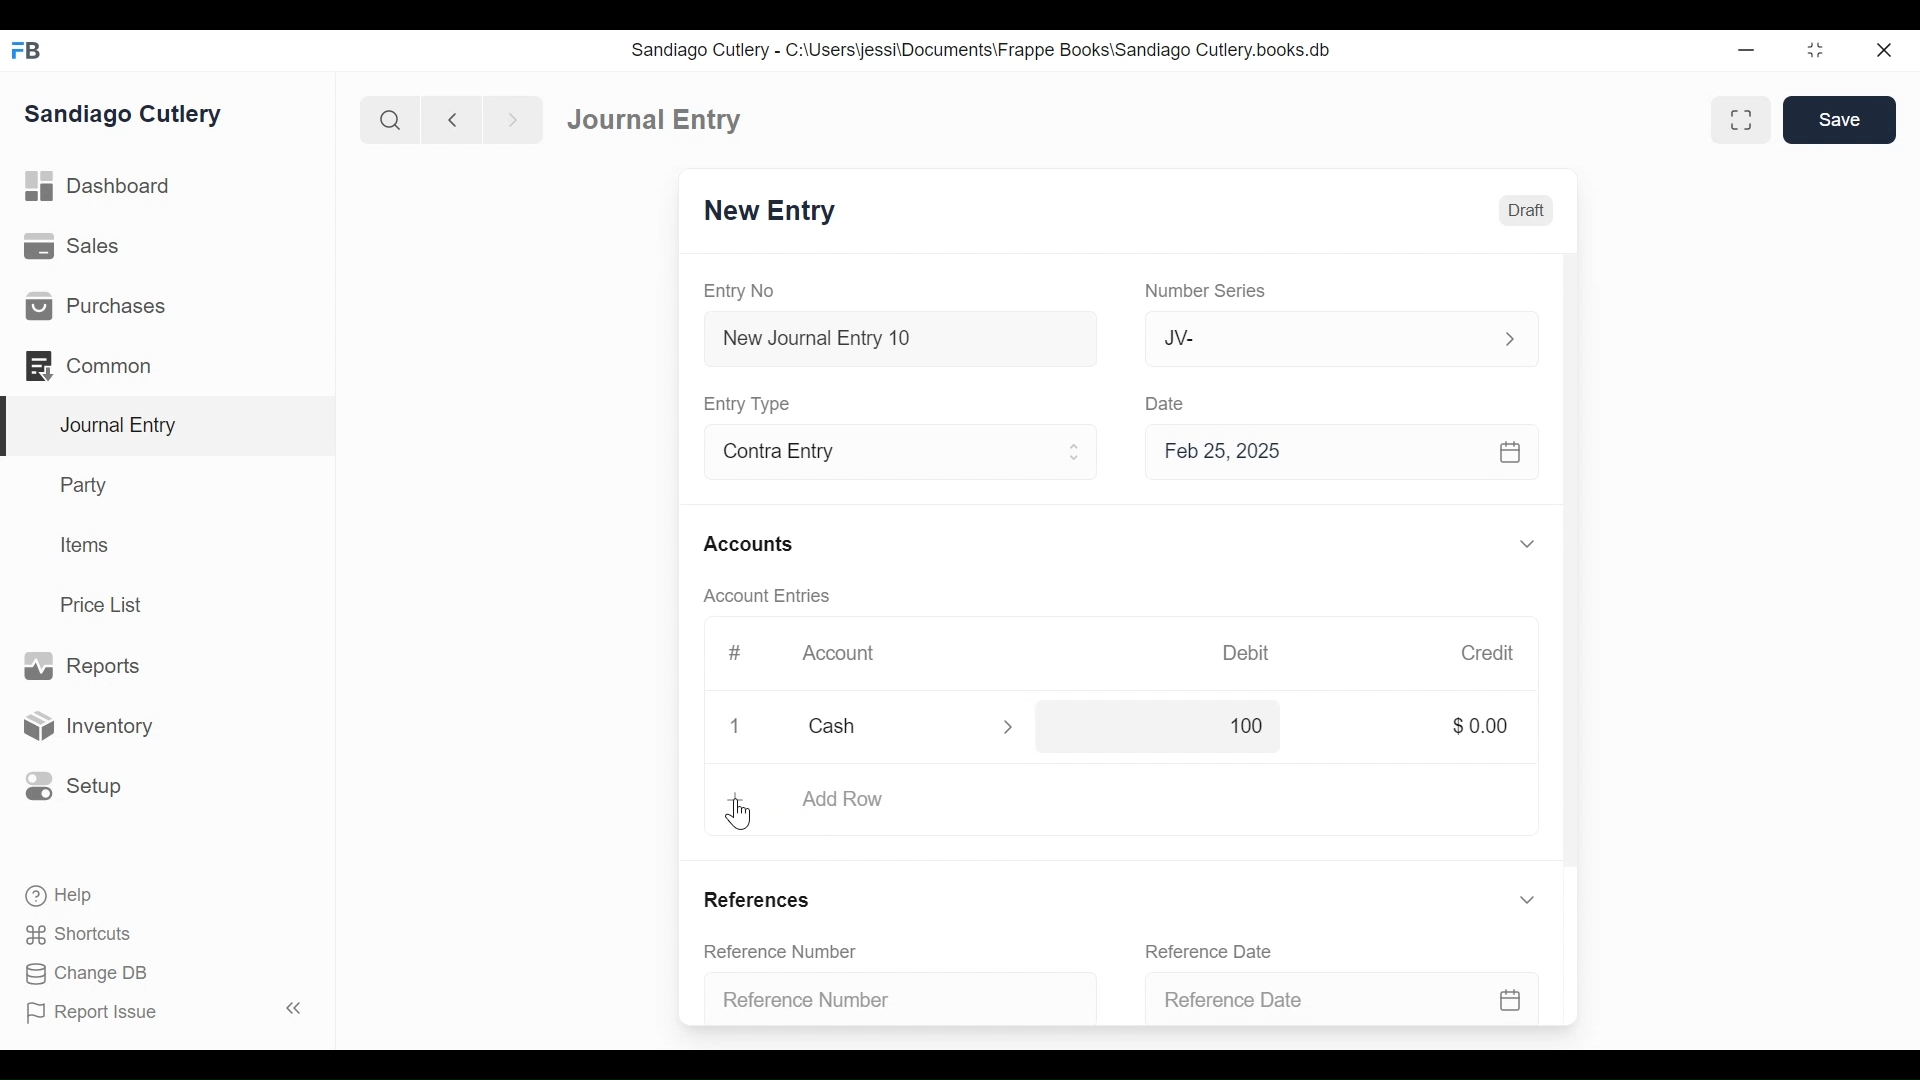 Image resolution: width=1920 pixels, height=1080 pixels. Describe the element at coordinates (1749, 51) in the screenshot. I see `Minimize` at that location.